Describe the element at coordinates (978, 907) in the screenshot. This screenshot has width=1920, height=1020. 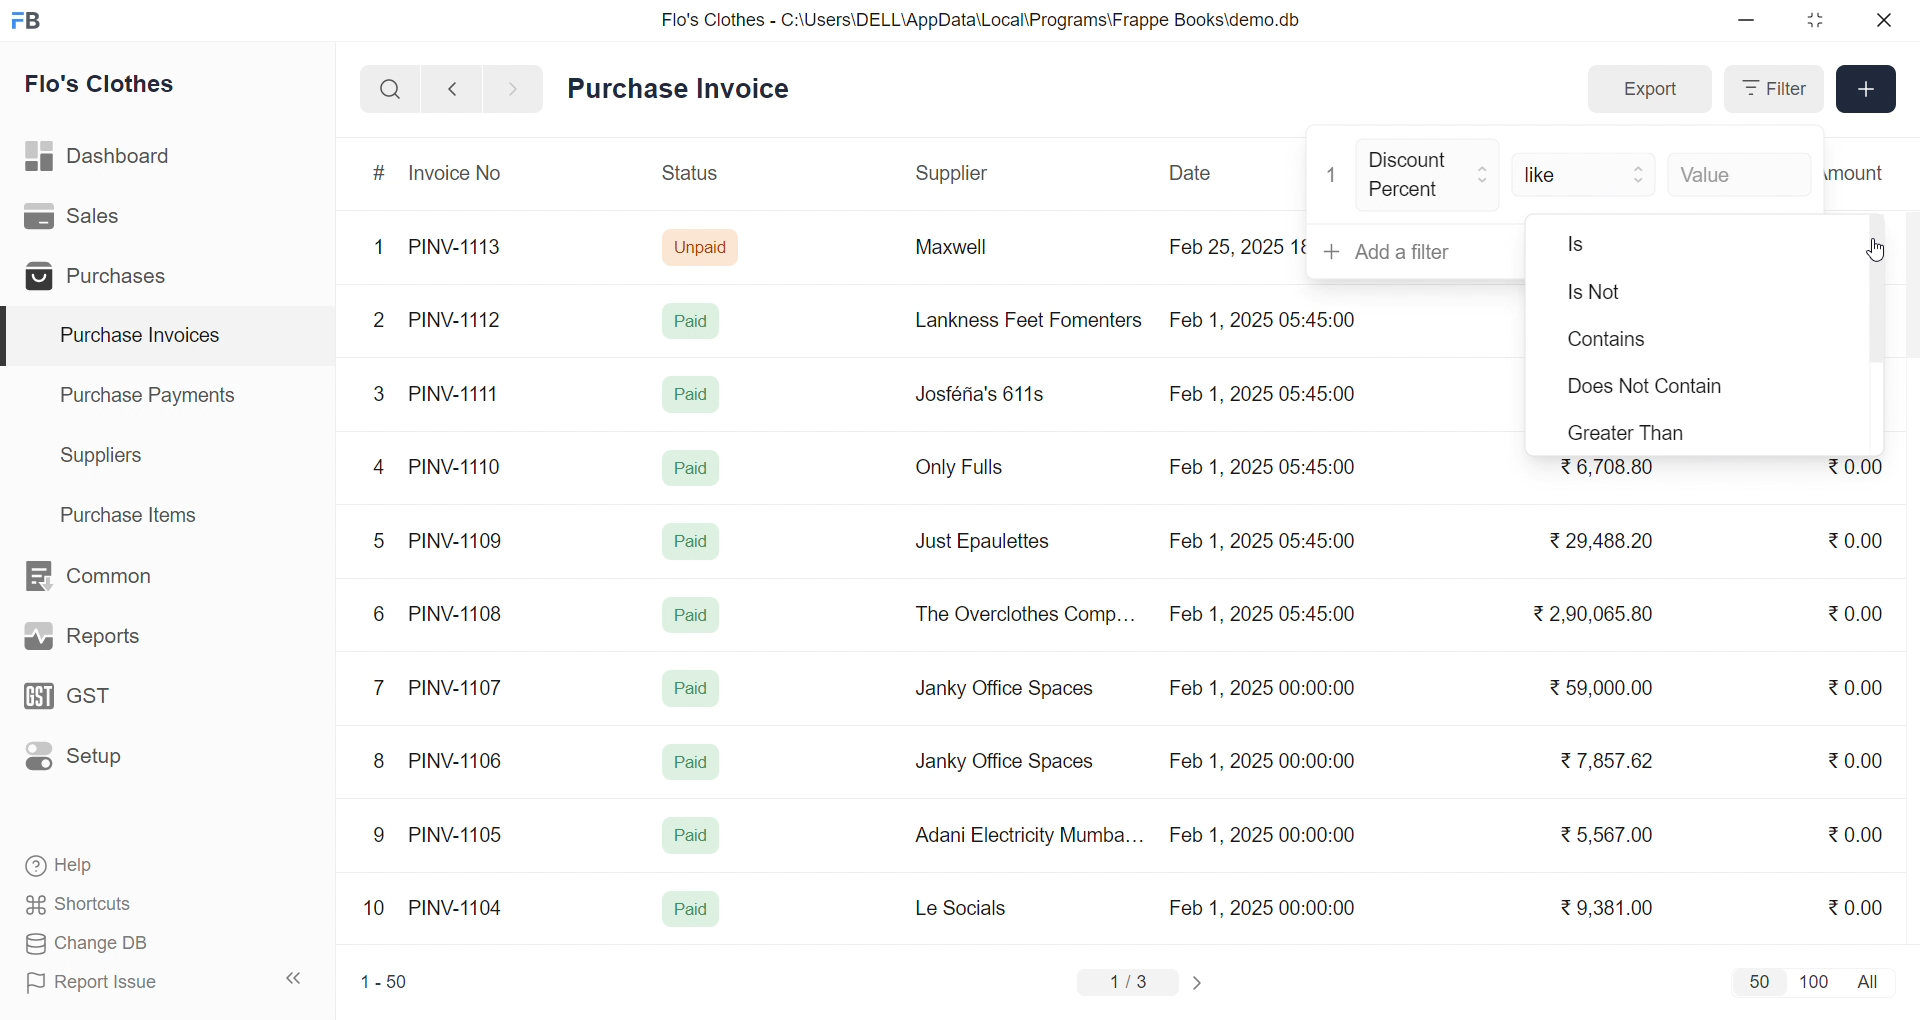
I see `Le Socials` at that location.